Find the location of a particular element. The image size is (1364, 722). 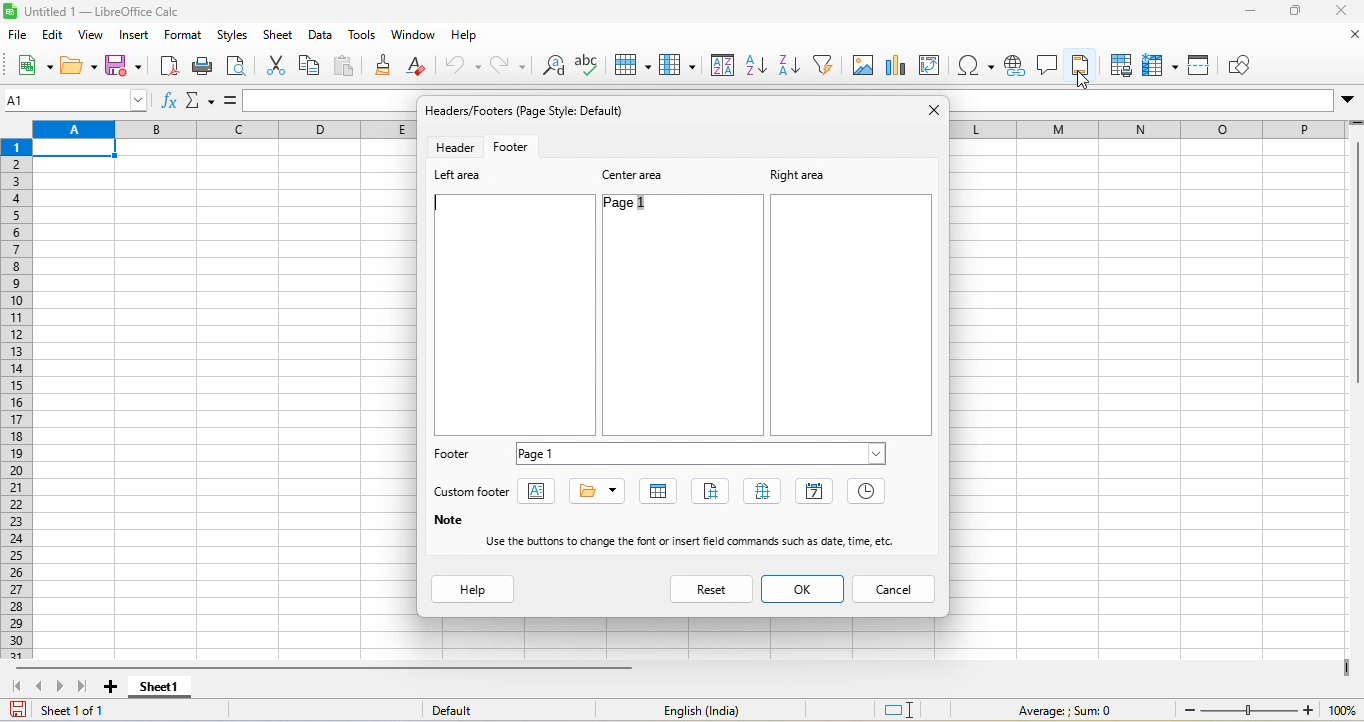

first sheet is located at coordinates (16, 687).